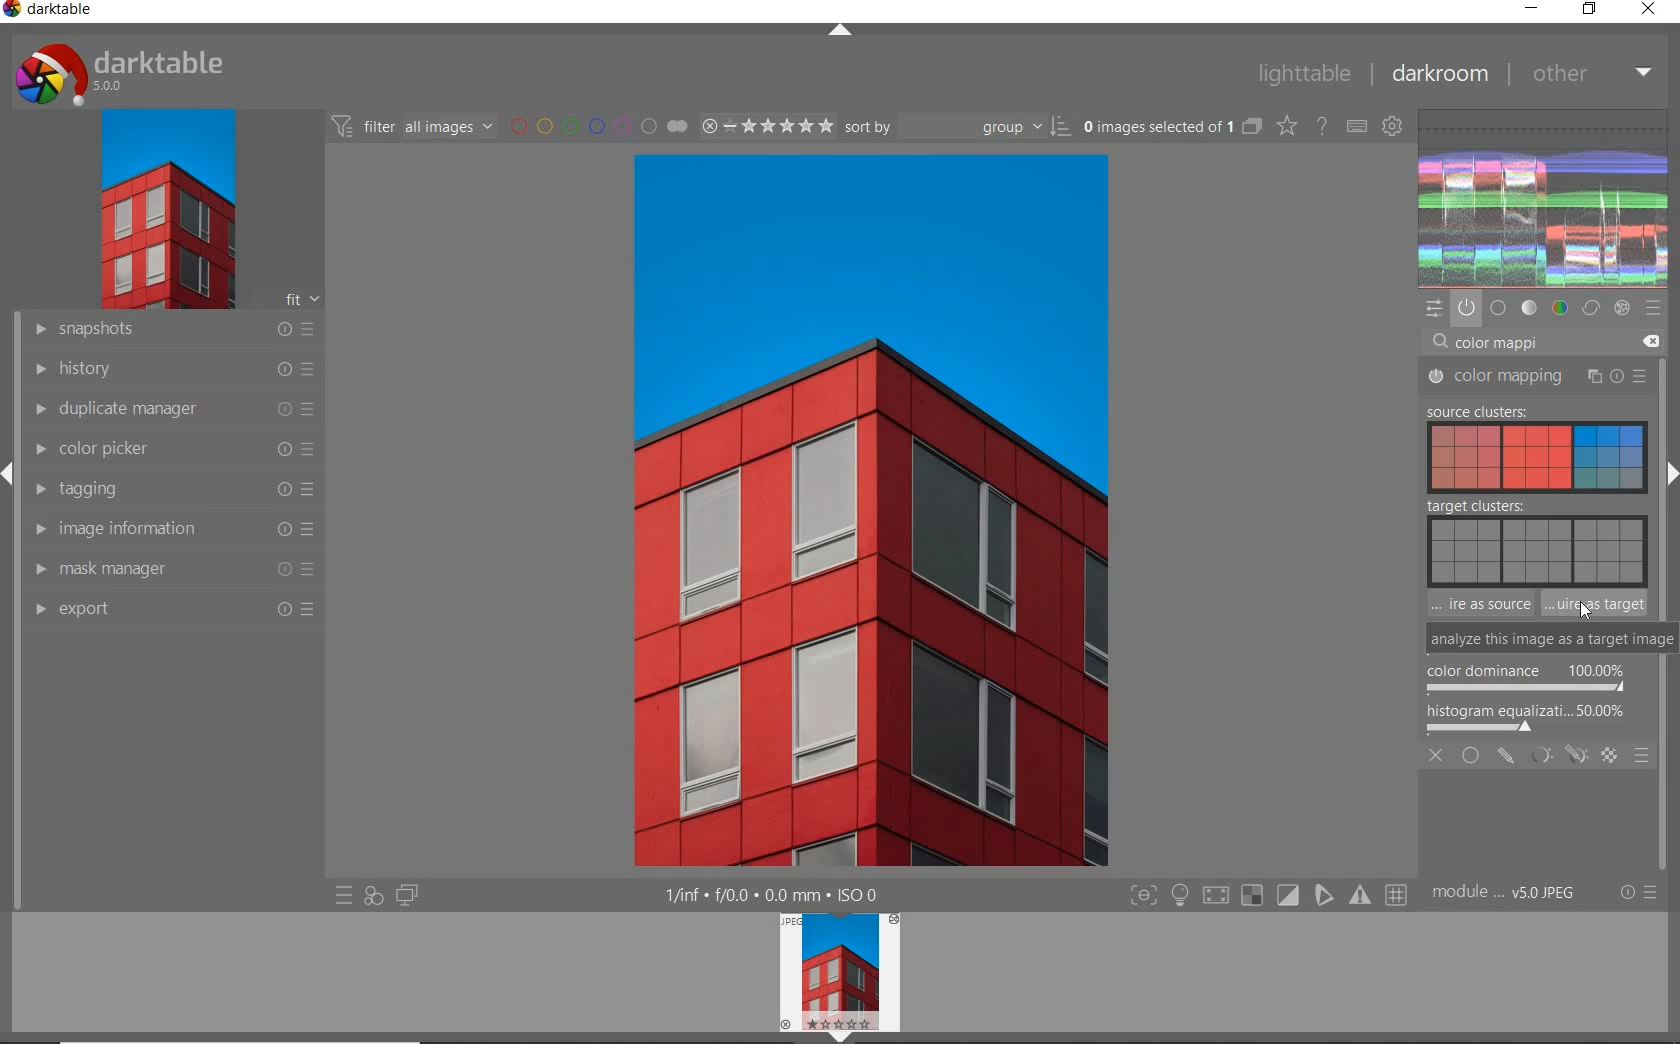 Image resolution: width=1680 pixels, height=1044 pixels. I want to click on sort, so click(957, 125).